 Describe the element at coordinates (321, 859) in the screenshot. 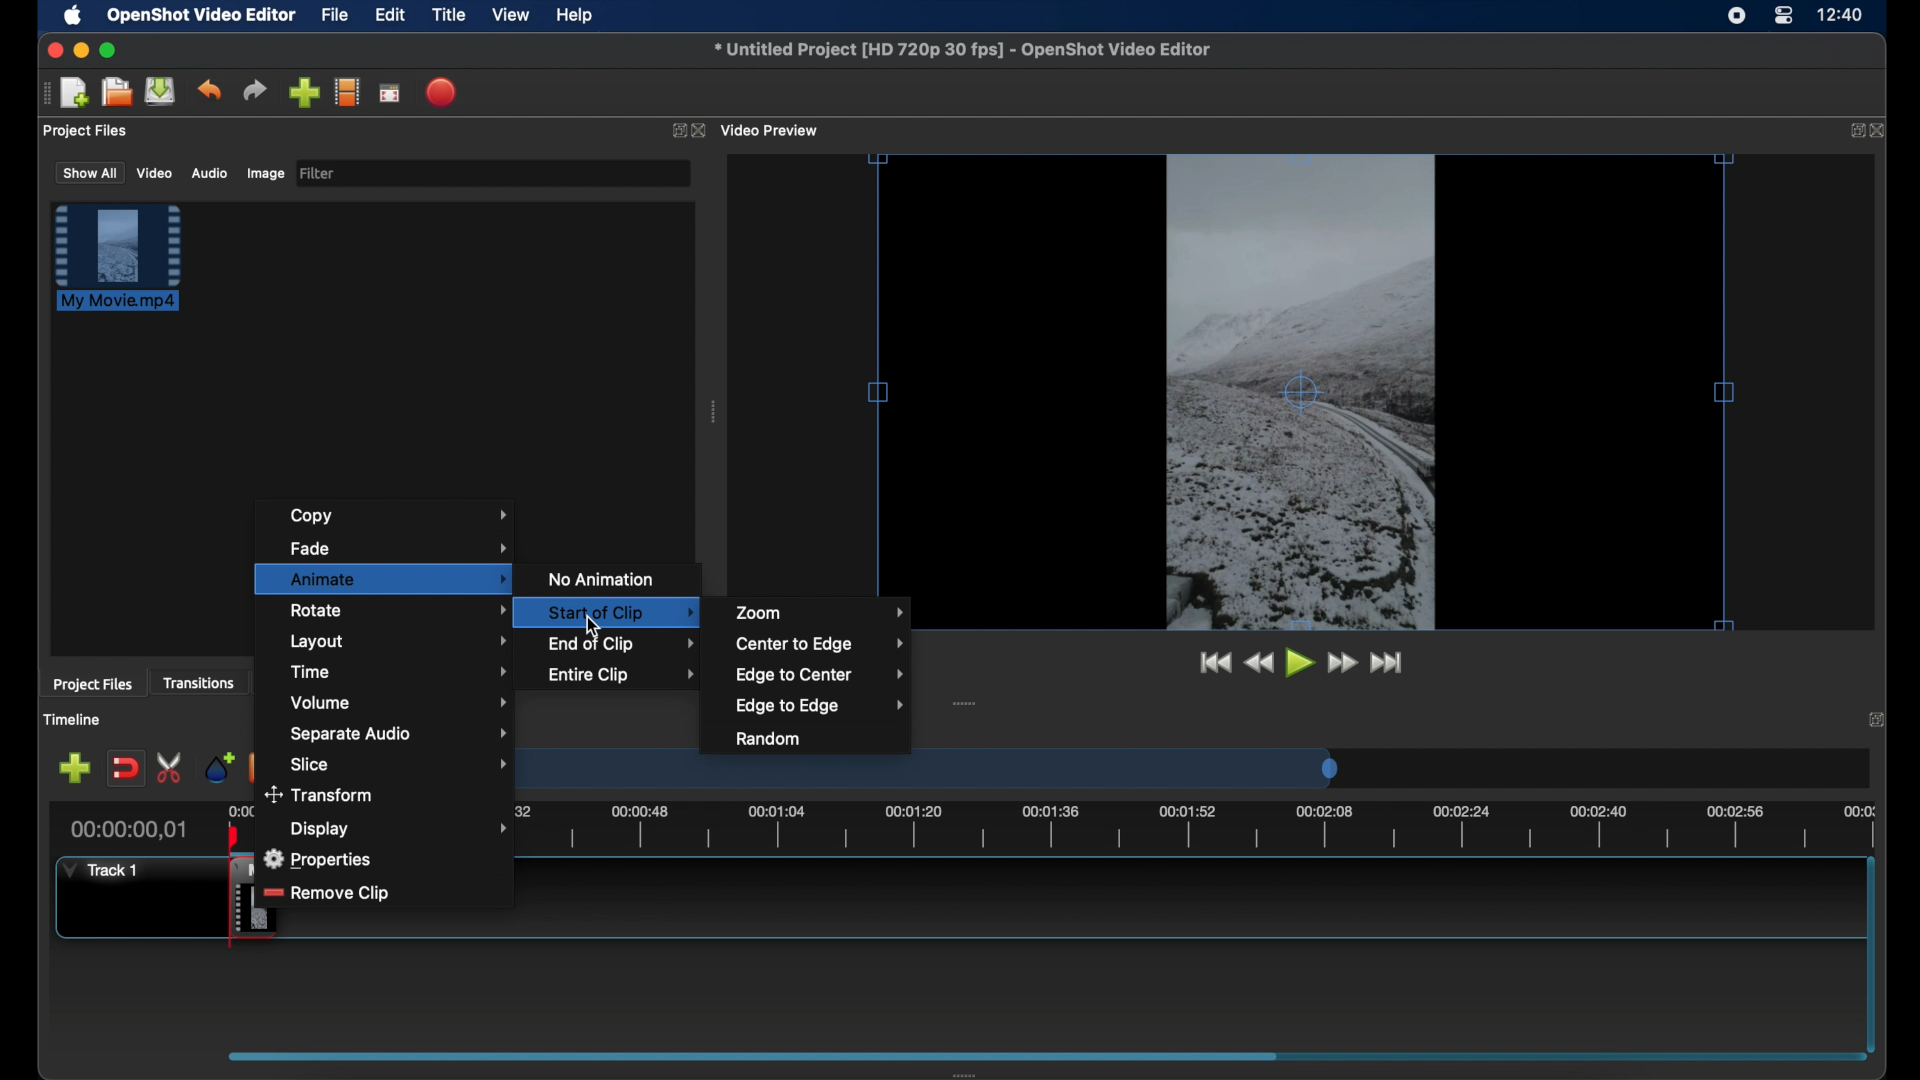

I see `properties` at that location.